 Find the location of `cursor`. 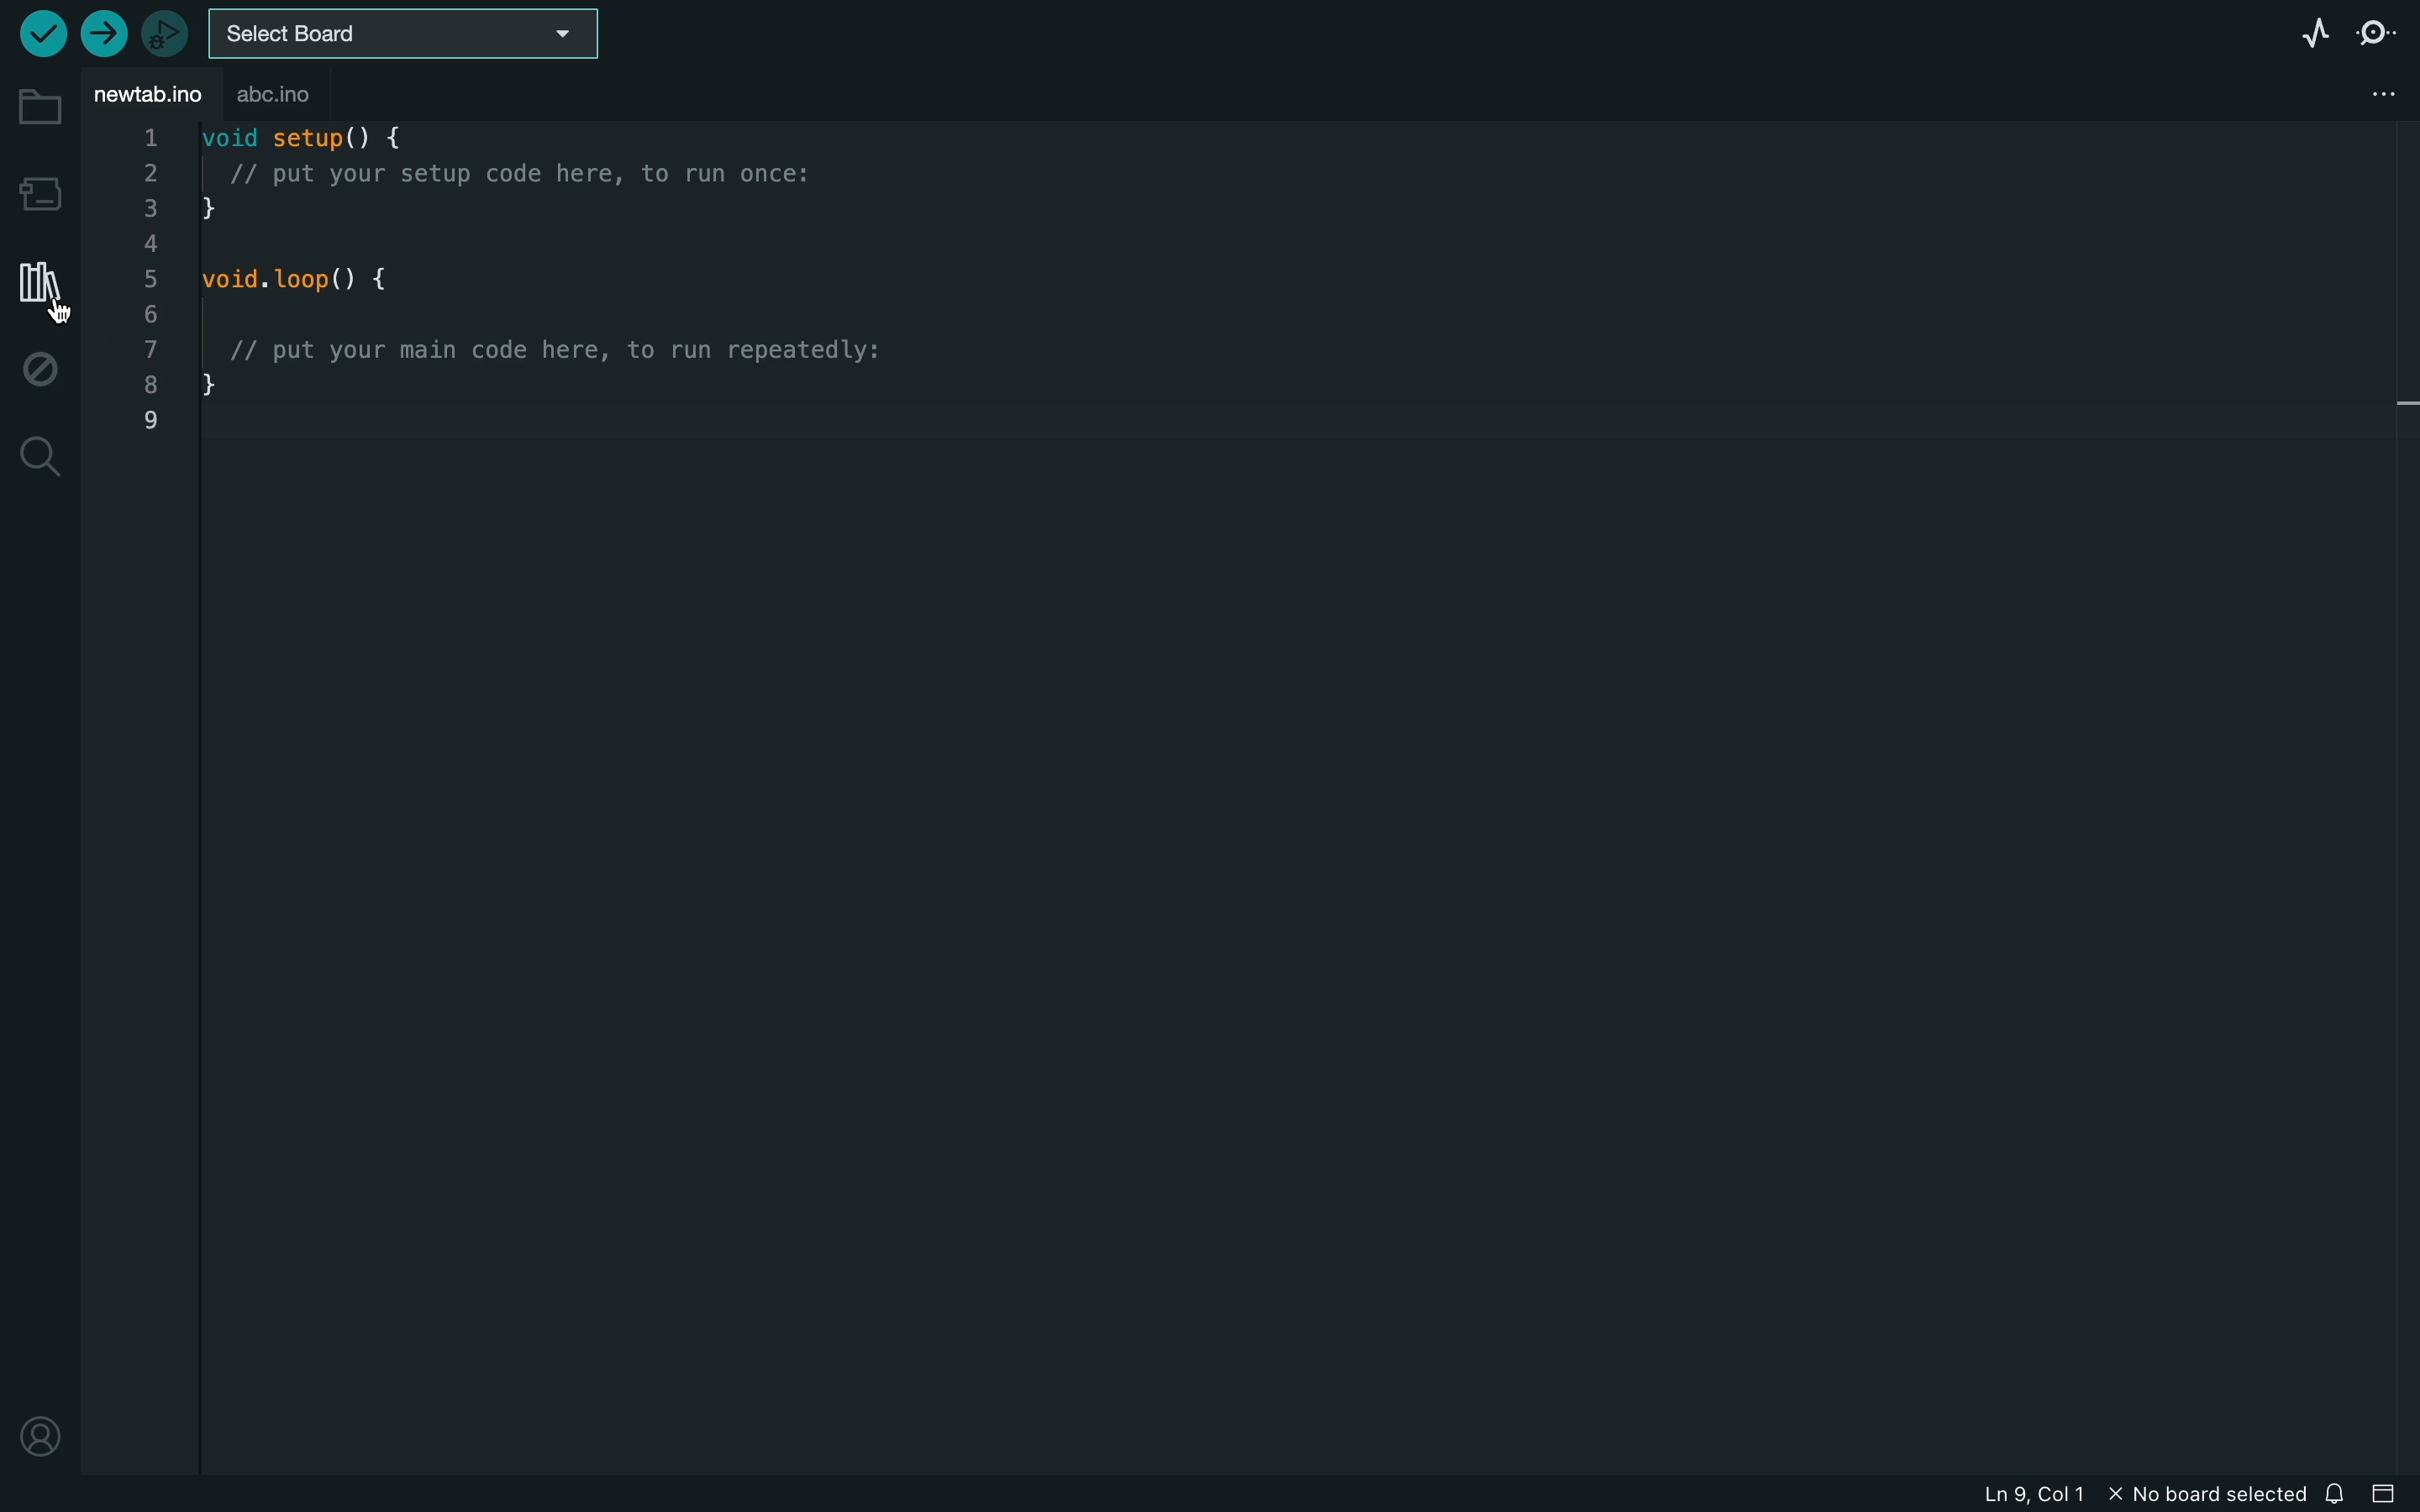

cursor is located at coordinates (50, 307).